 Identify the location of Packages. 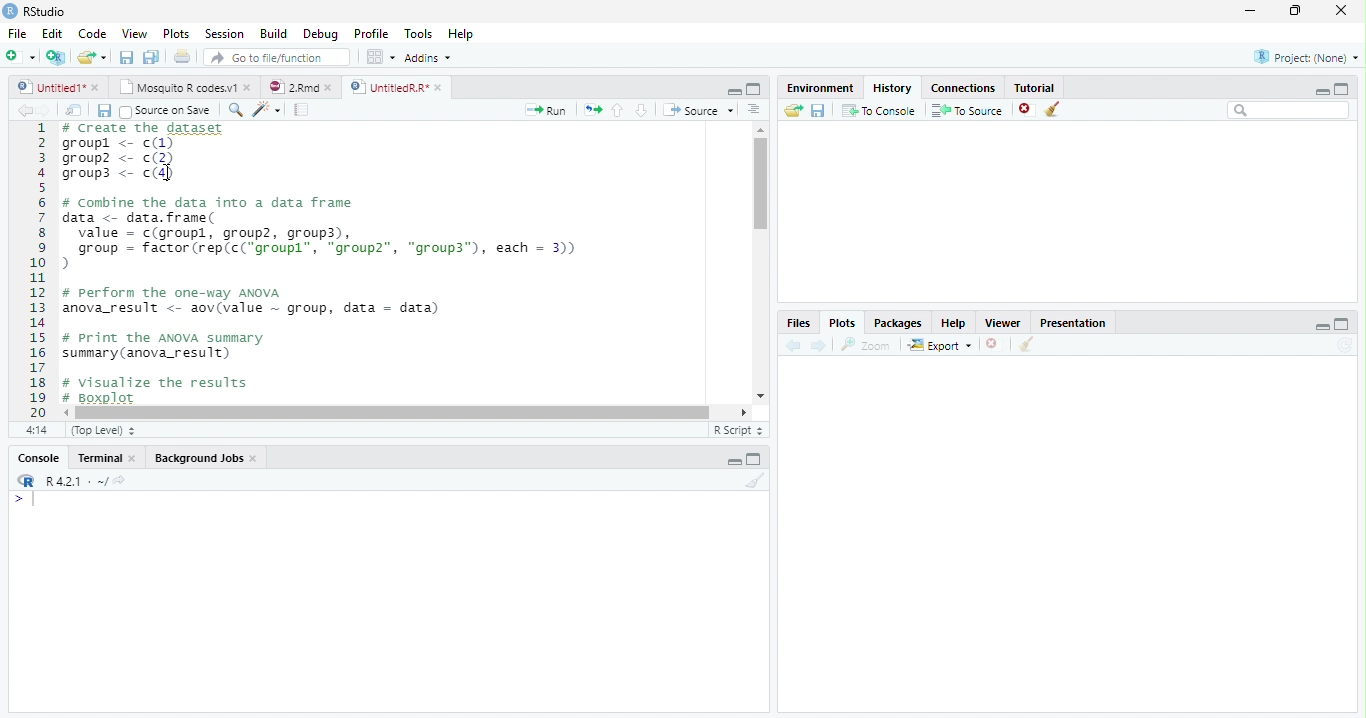
(900, 323).